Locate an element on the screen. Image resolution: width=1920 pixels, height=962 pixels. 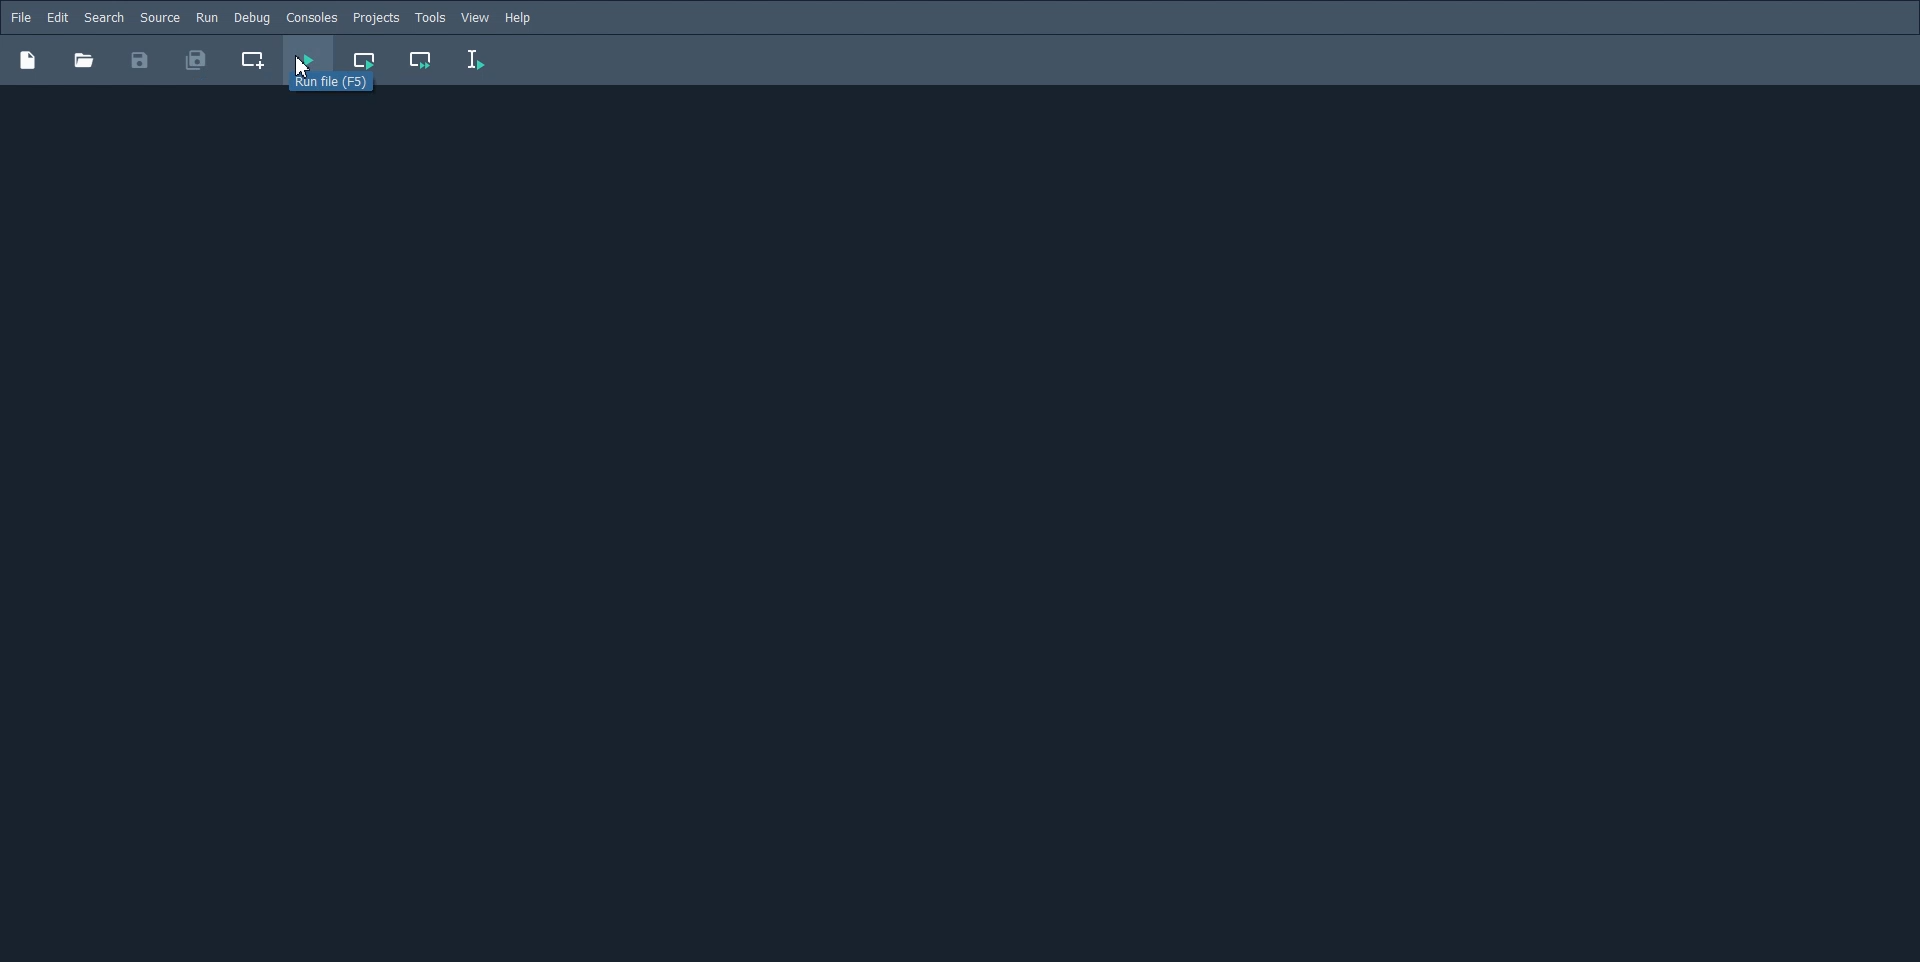
Run Selection is located at coordinates (476, 60).